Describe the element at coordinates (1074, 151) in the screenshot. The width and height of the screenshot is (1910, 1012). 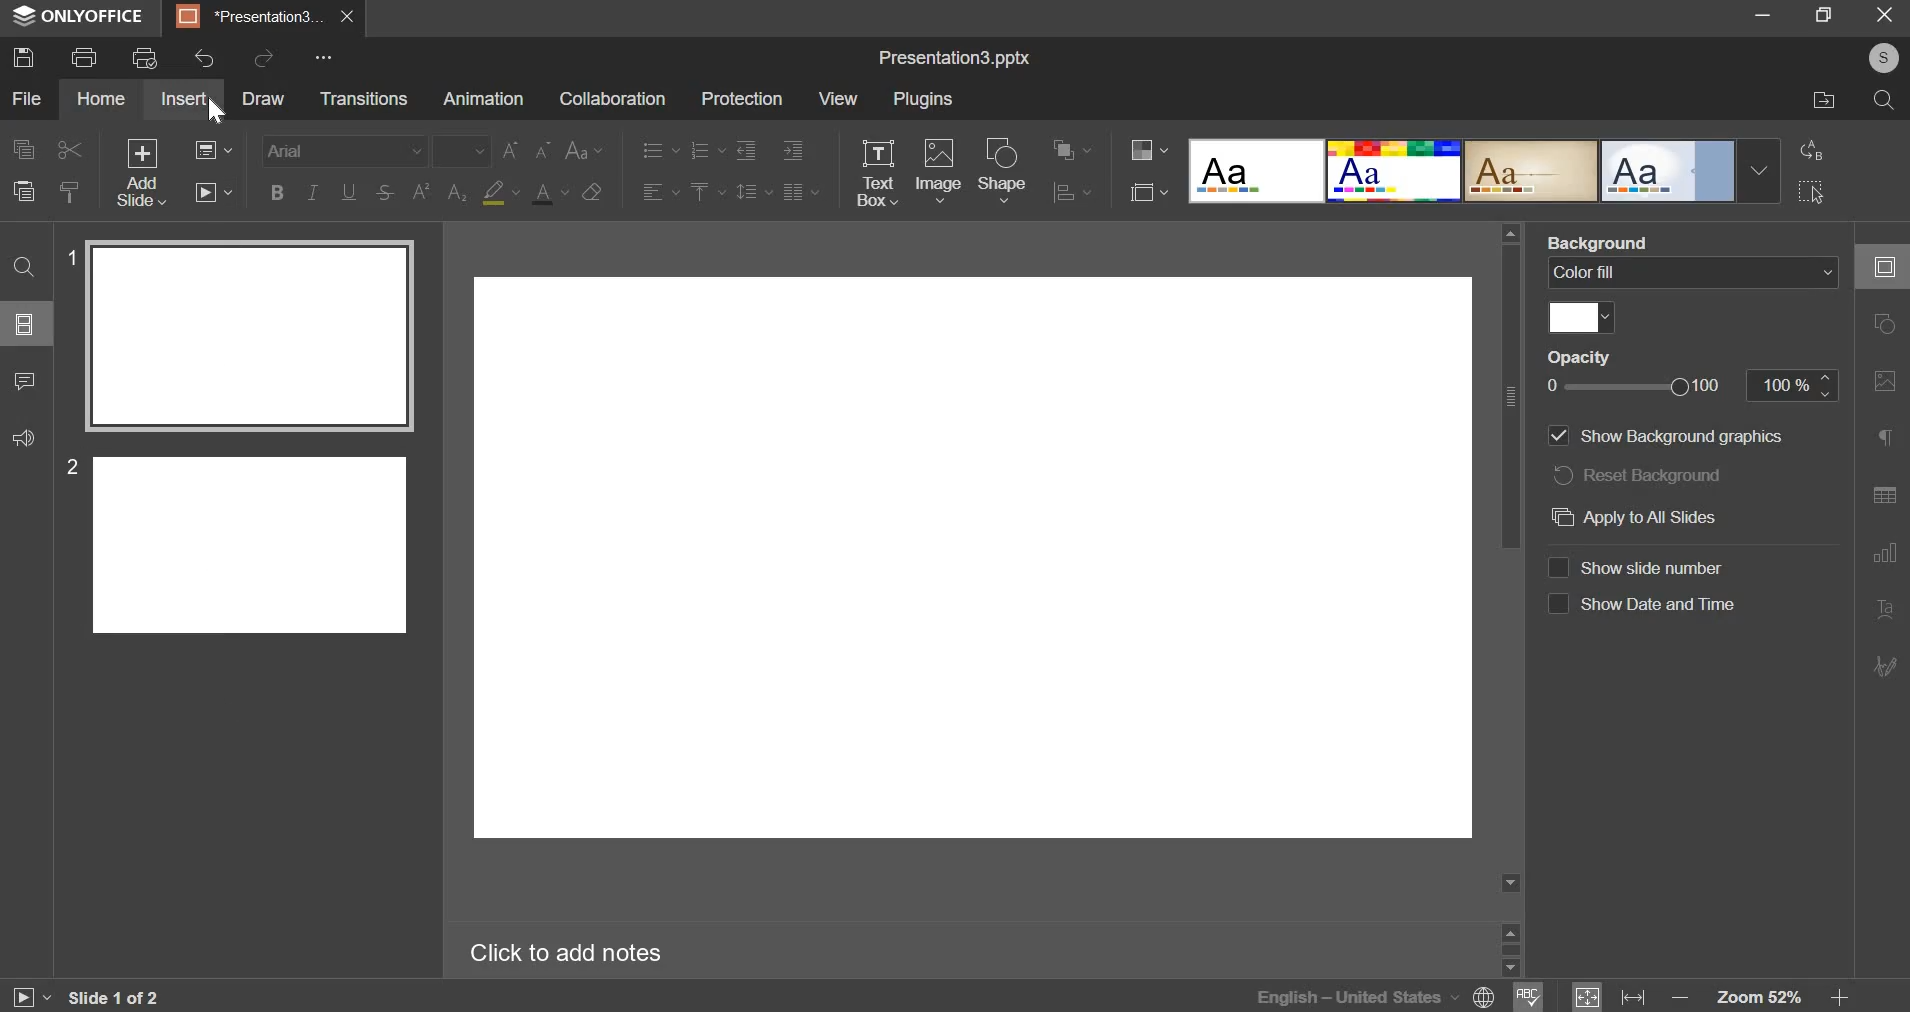
I see `arrange` at that location.